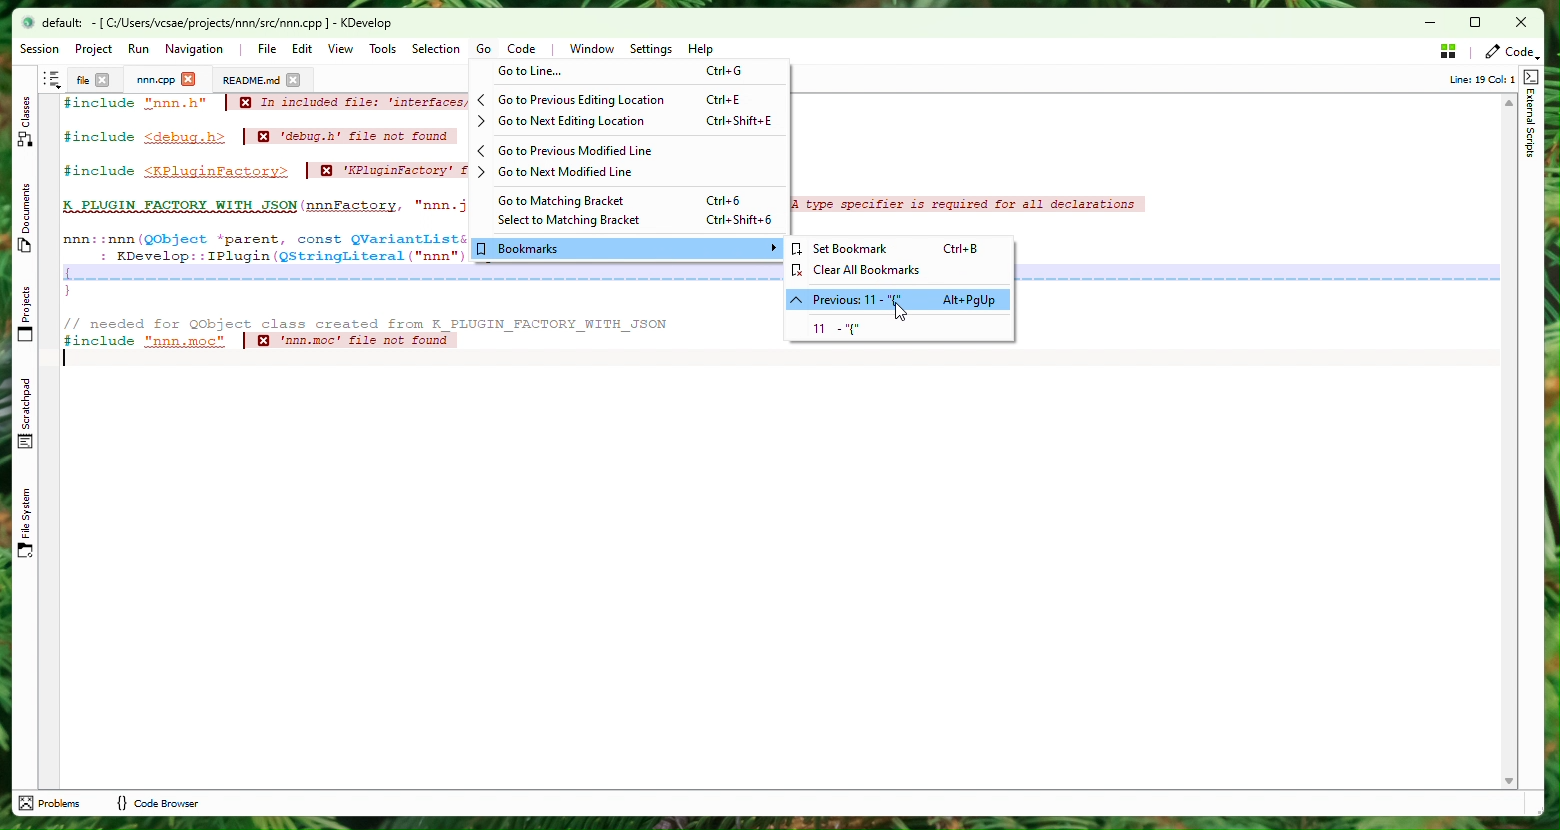 Image resolution: width=1560 pixels, height=830 pixels. What do you see at coordinates (702, 51) in the screenshot?
I see `Help` at bounding box center [702, 51].